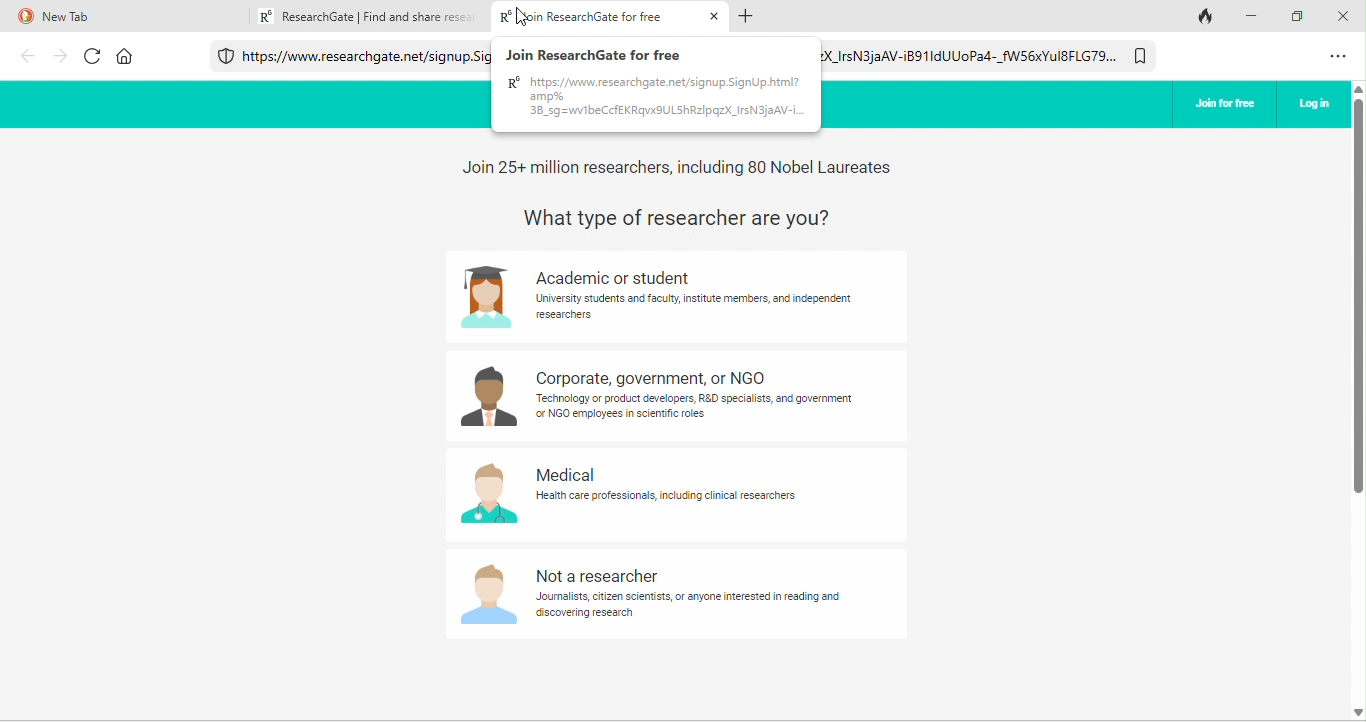  I want to click on Profile pic, so click(488, 596).